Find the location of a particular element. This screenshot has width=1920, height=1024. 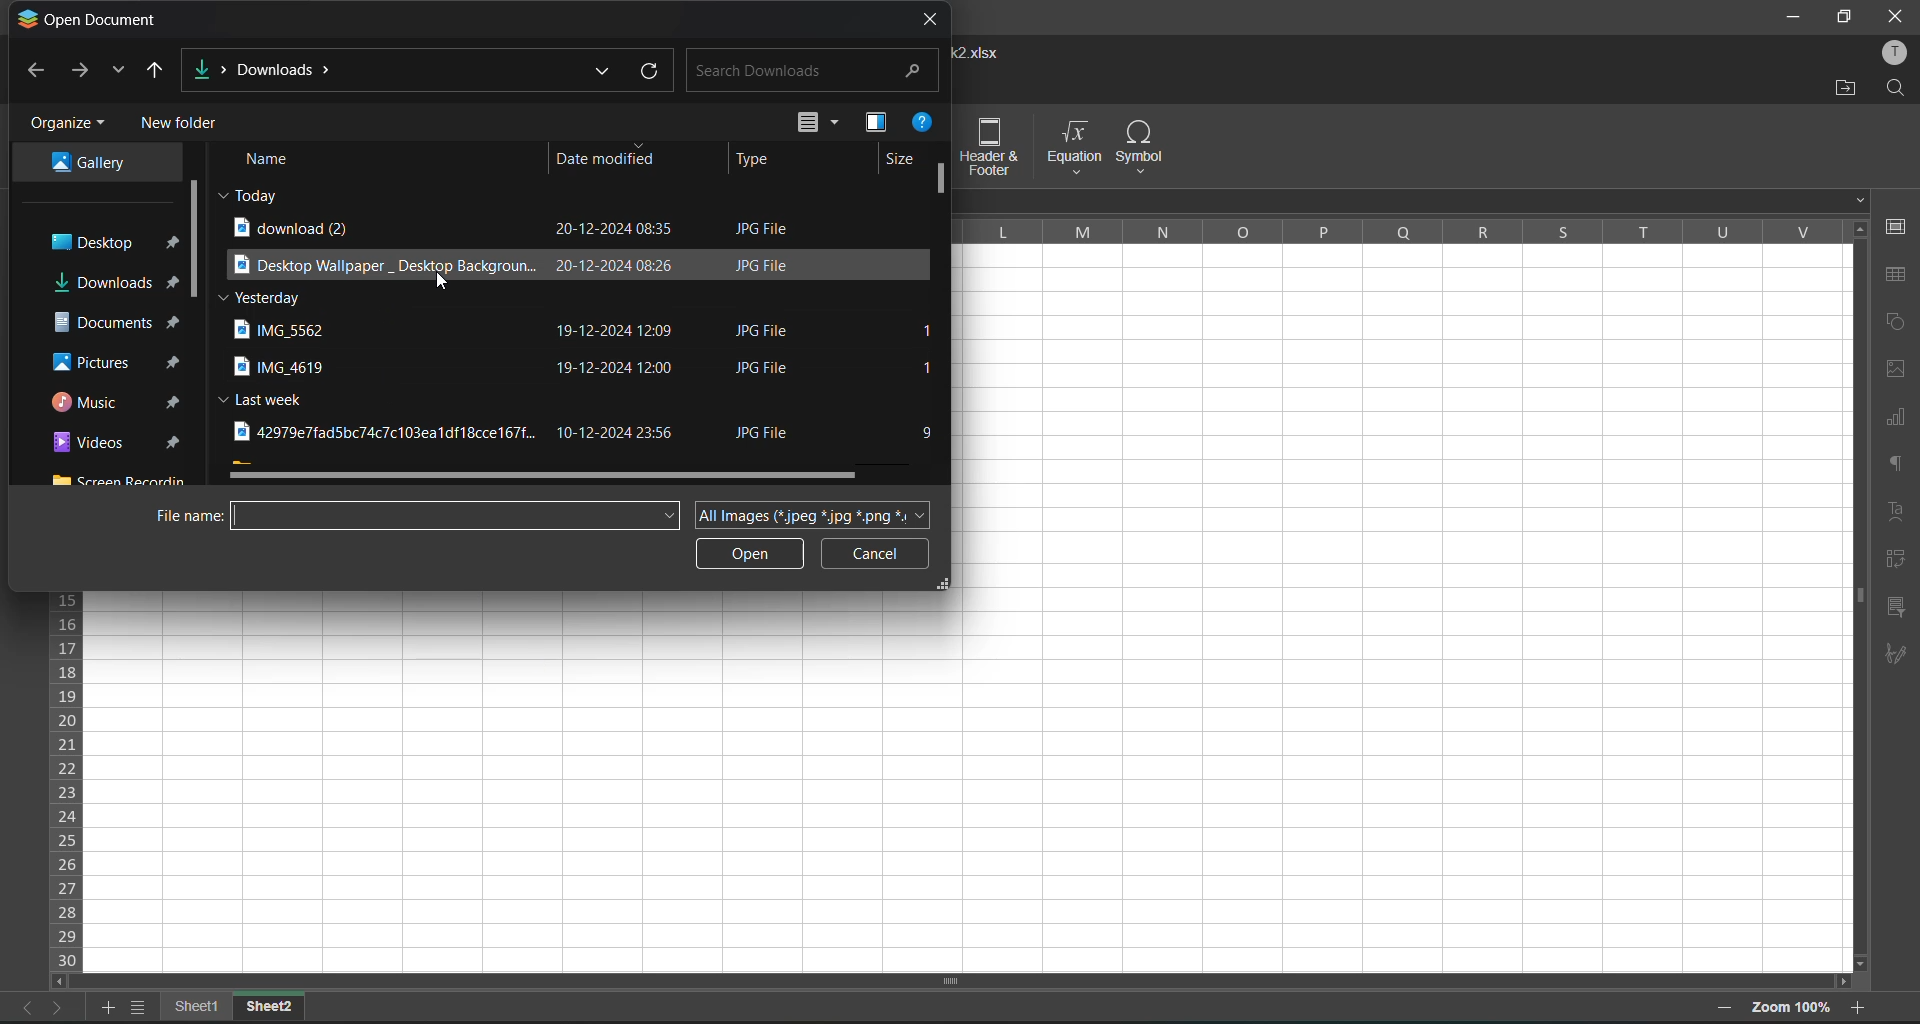

charts is located at coordinates (1897, 420).